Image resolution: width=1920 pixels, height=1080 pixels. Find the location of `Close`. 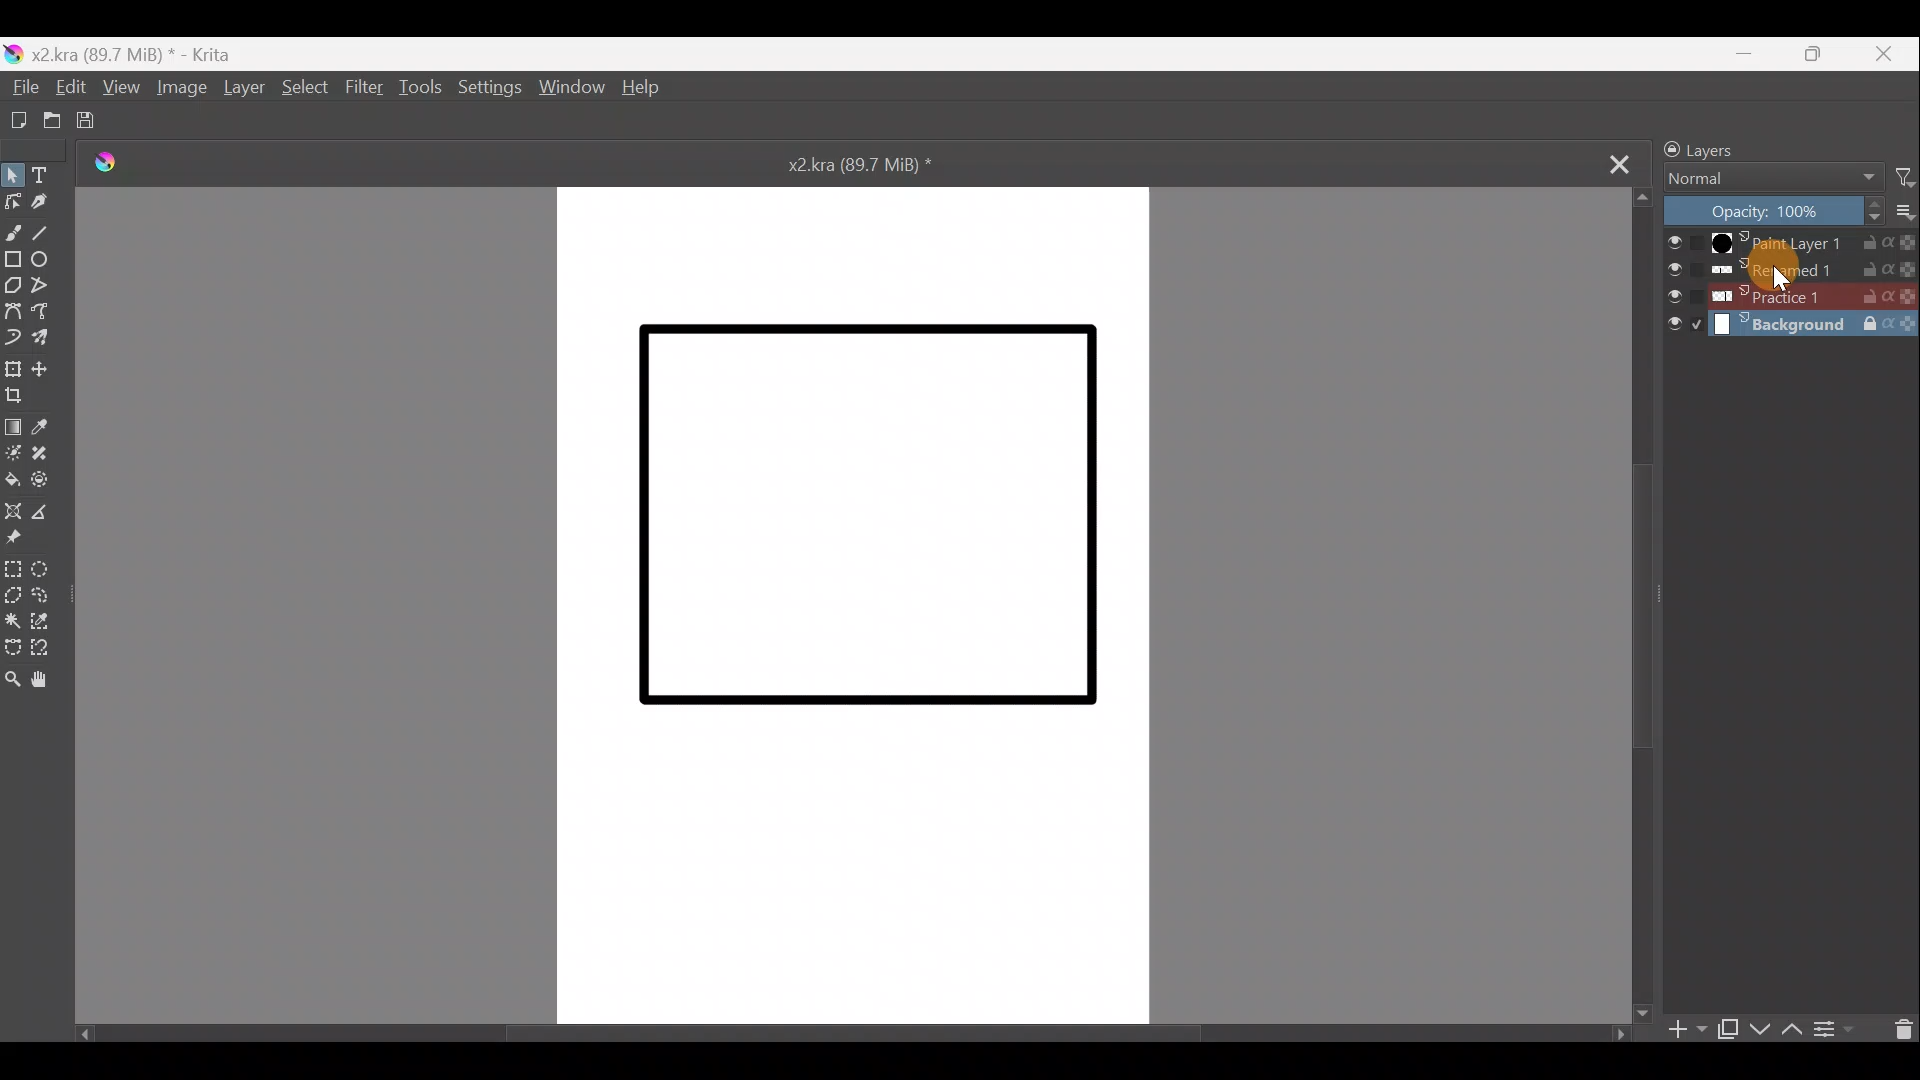

Close is located at coordinates (1882, 58).